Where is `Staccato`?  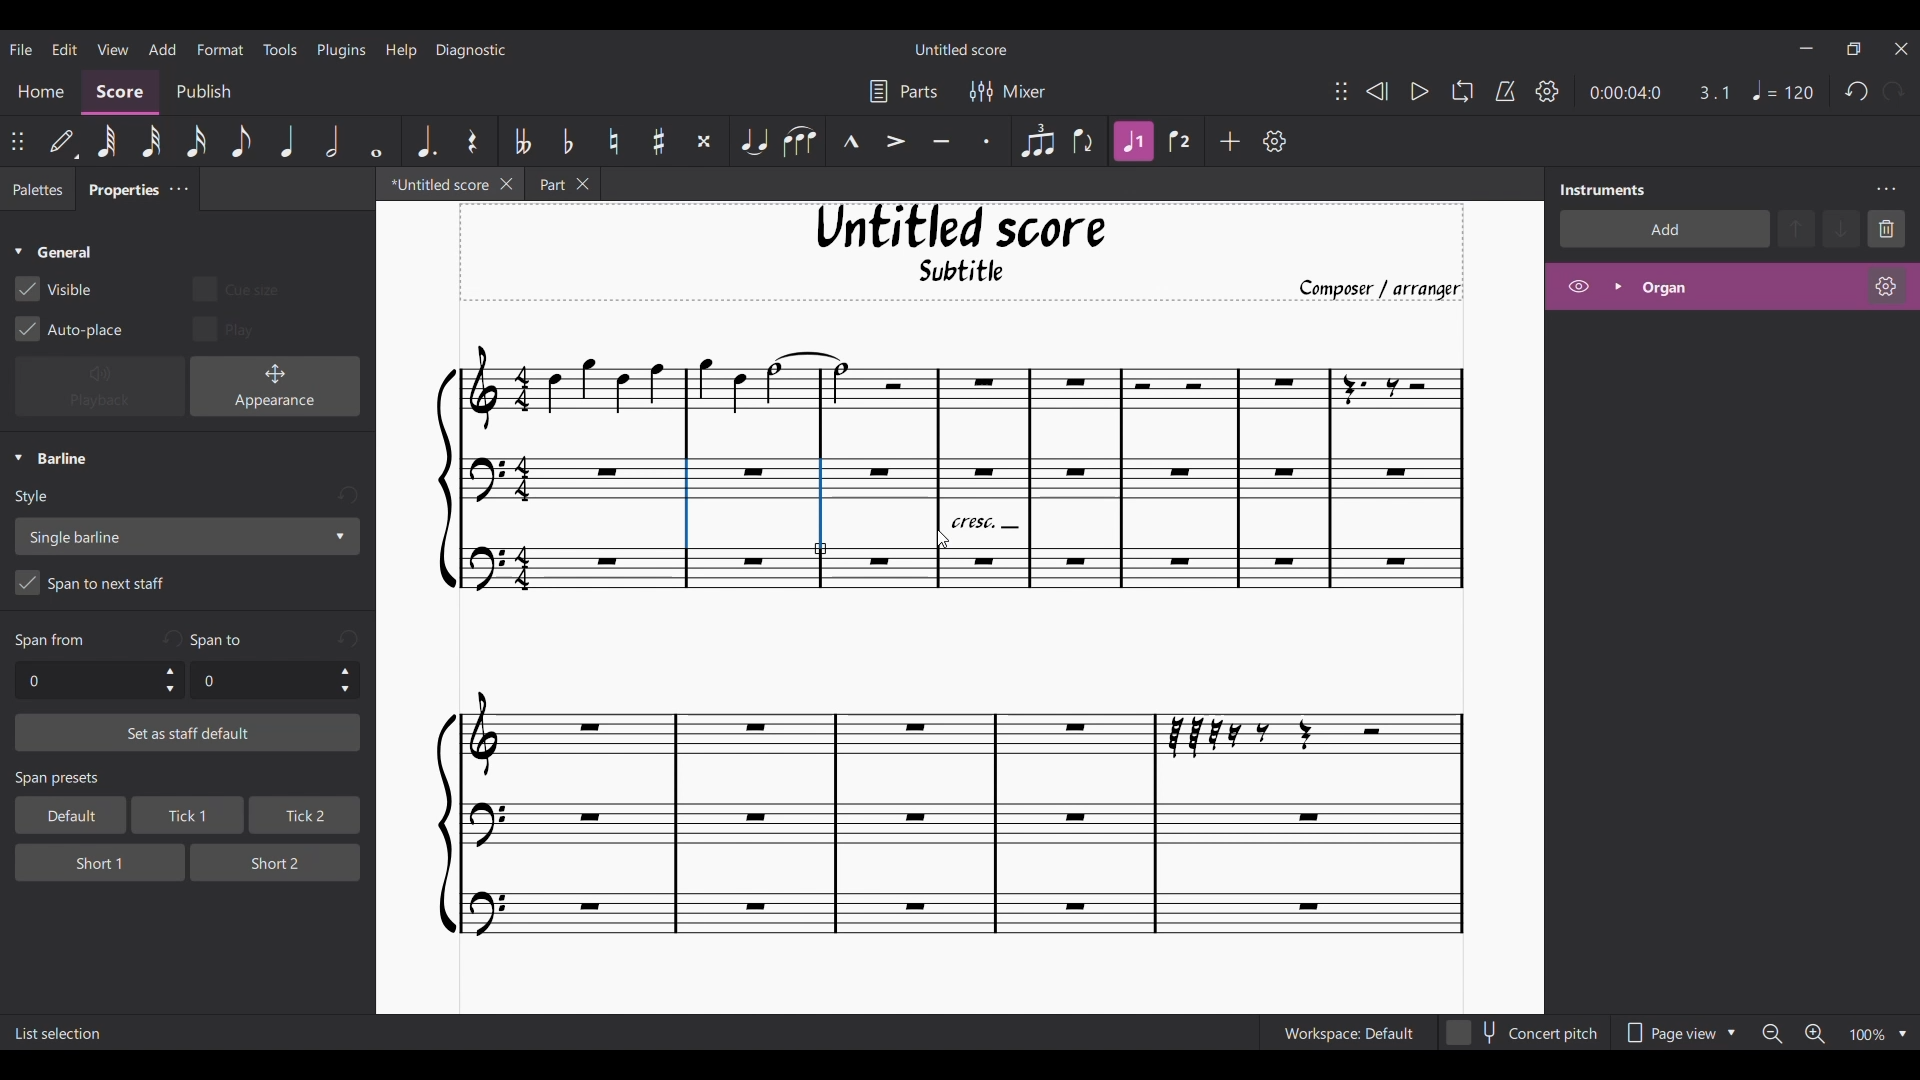
Staccato is located at coordinates (988, 141).